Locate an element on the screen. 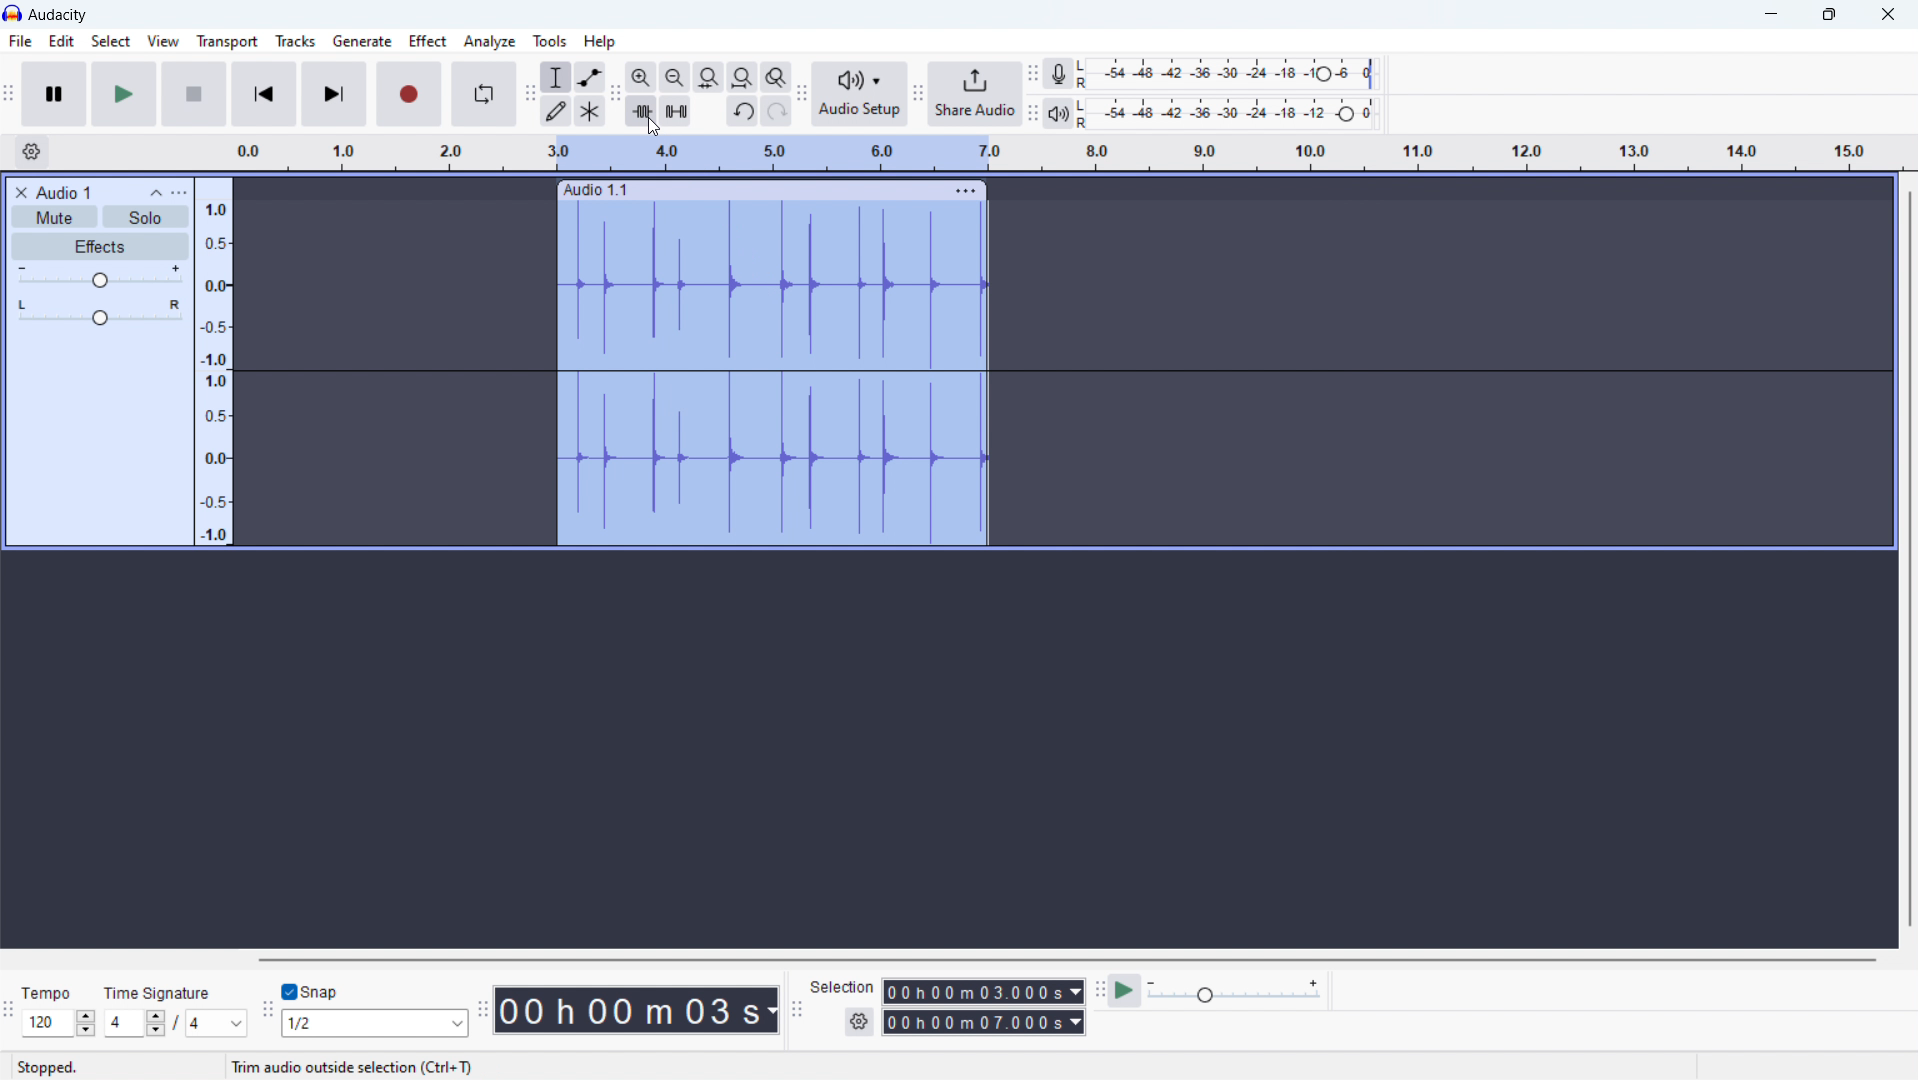  logo is located at coordinates (12, 13).